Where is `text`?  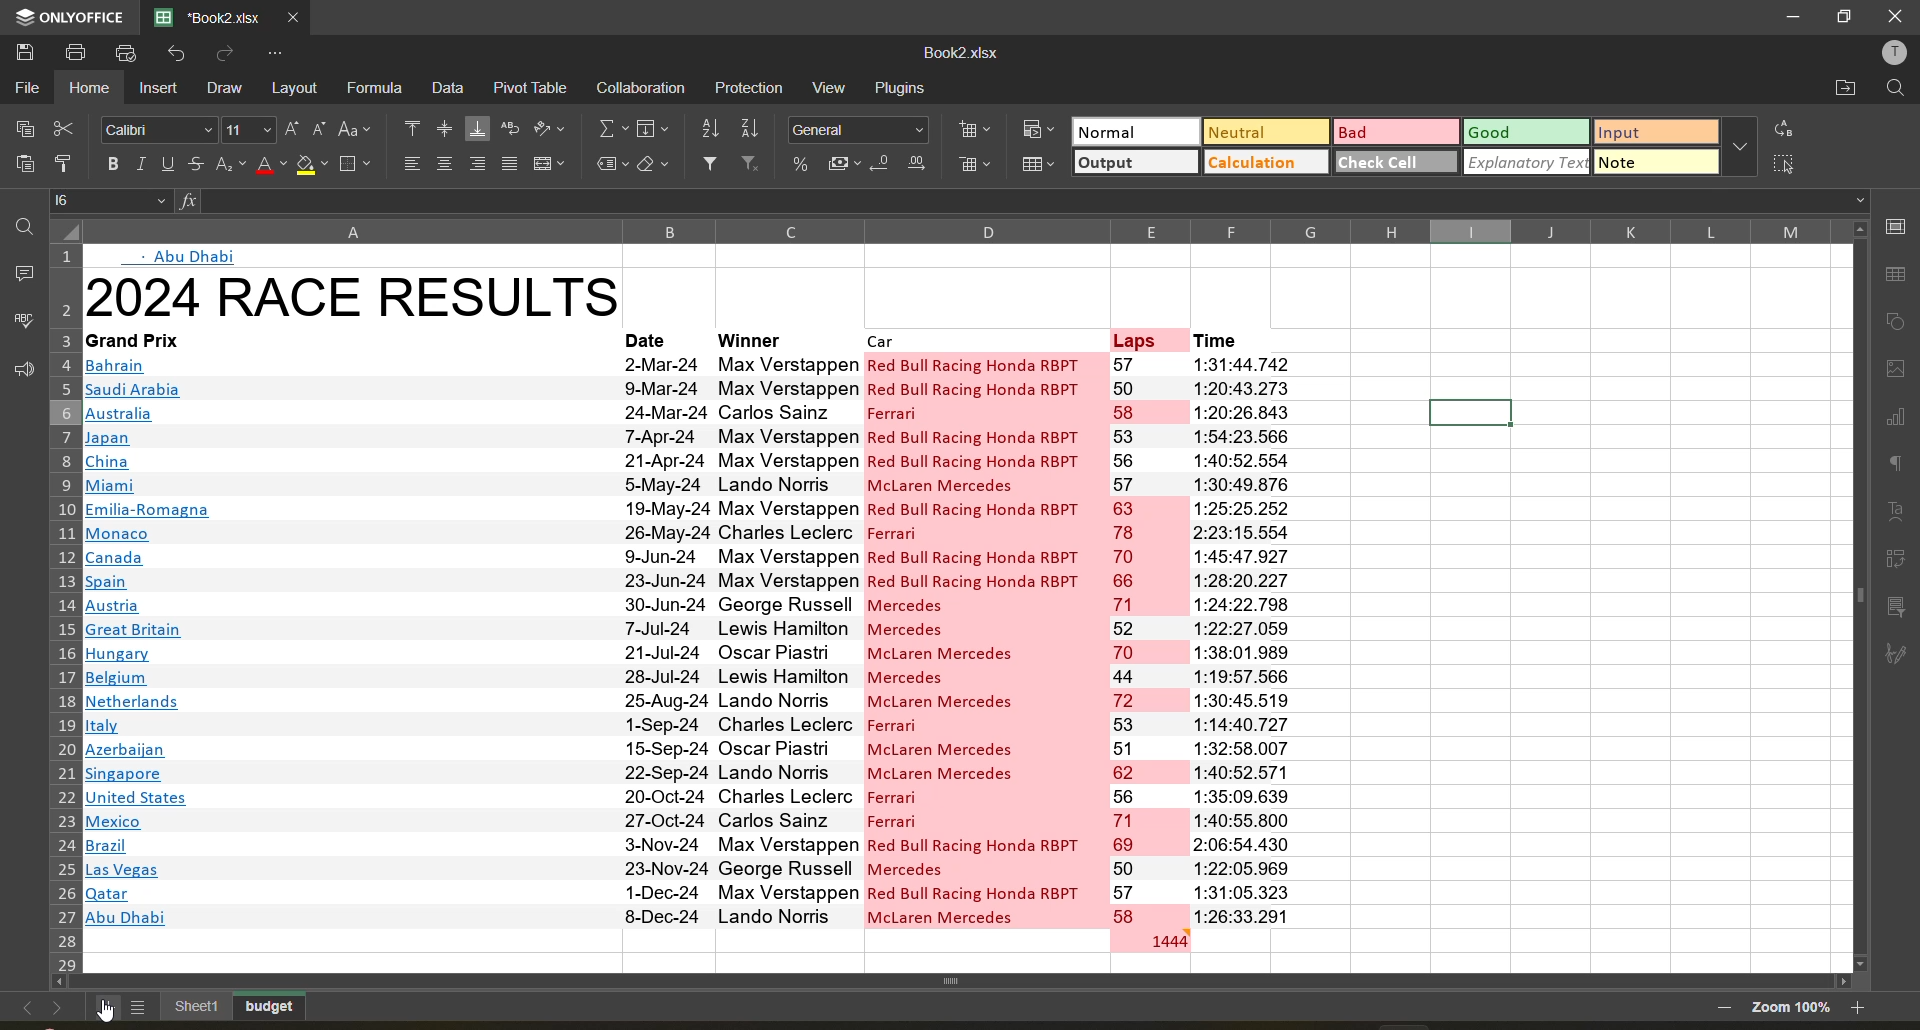 text is located at coordinates (1898, 514).